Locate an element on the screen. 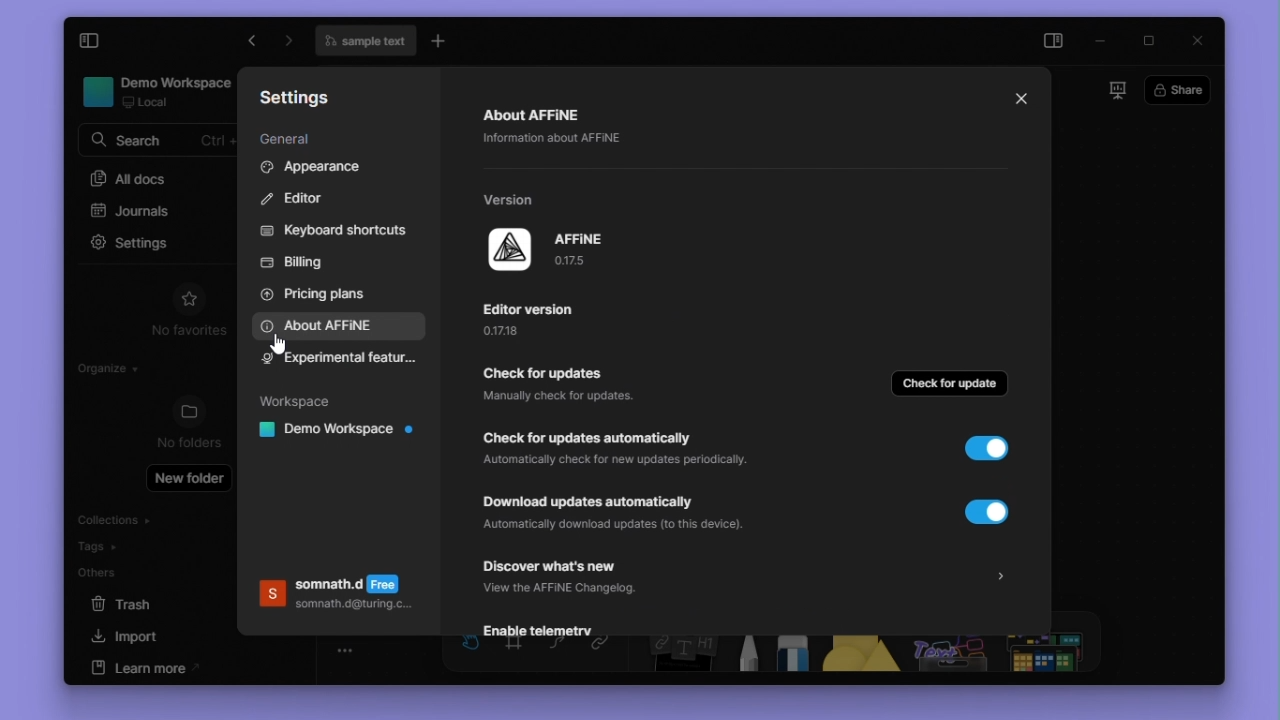 This screenshot has height=720, width=1280. Workspace is located at coordinates (301, 402).